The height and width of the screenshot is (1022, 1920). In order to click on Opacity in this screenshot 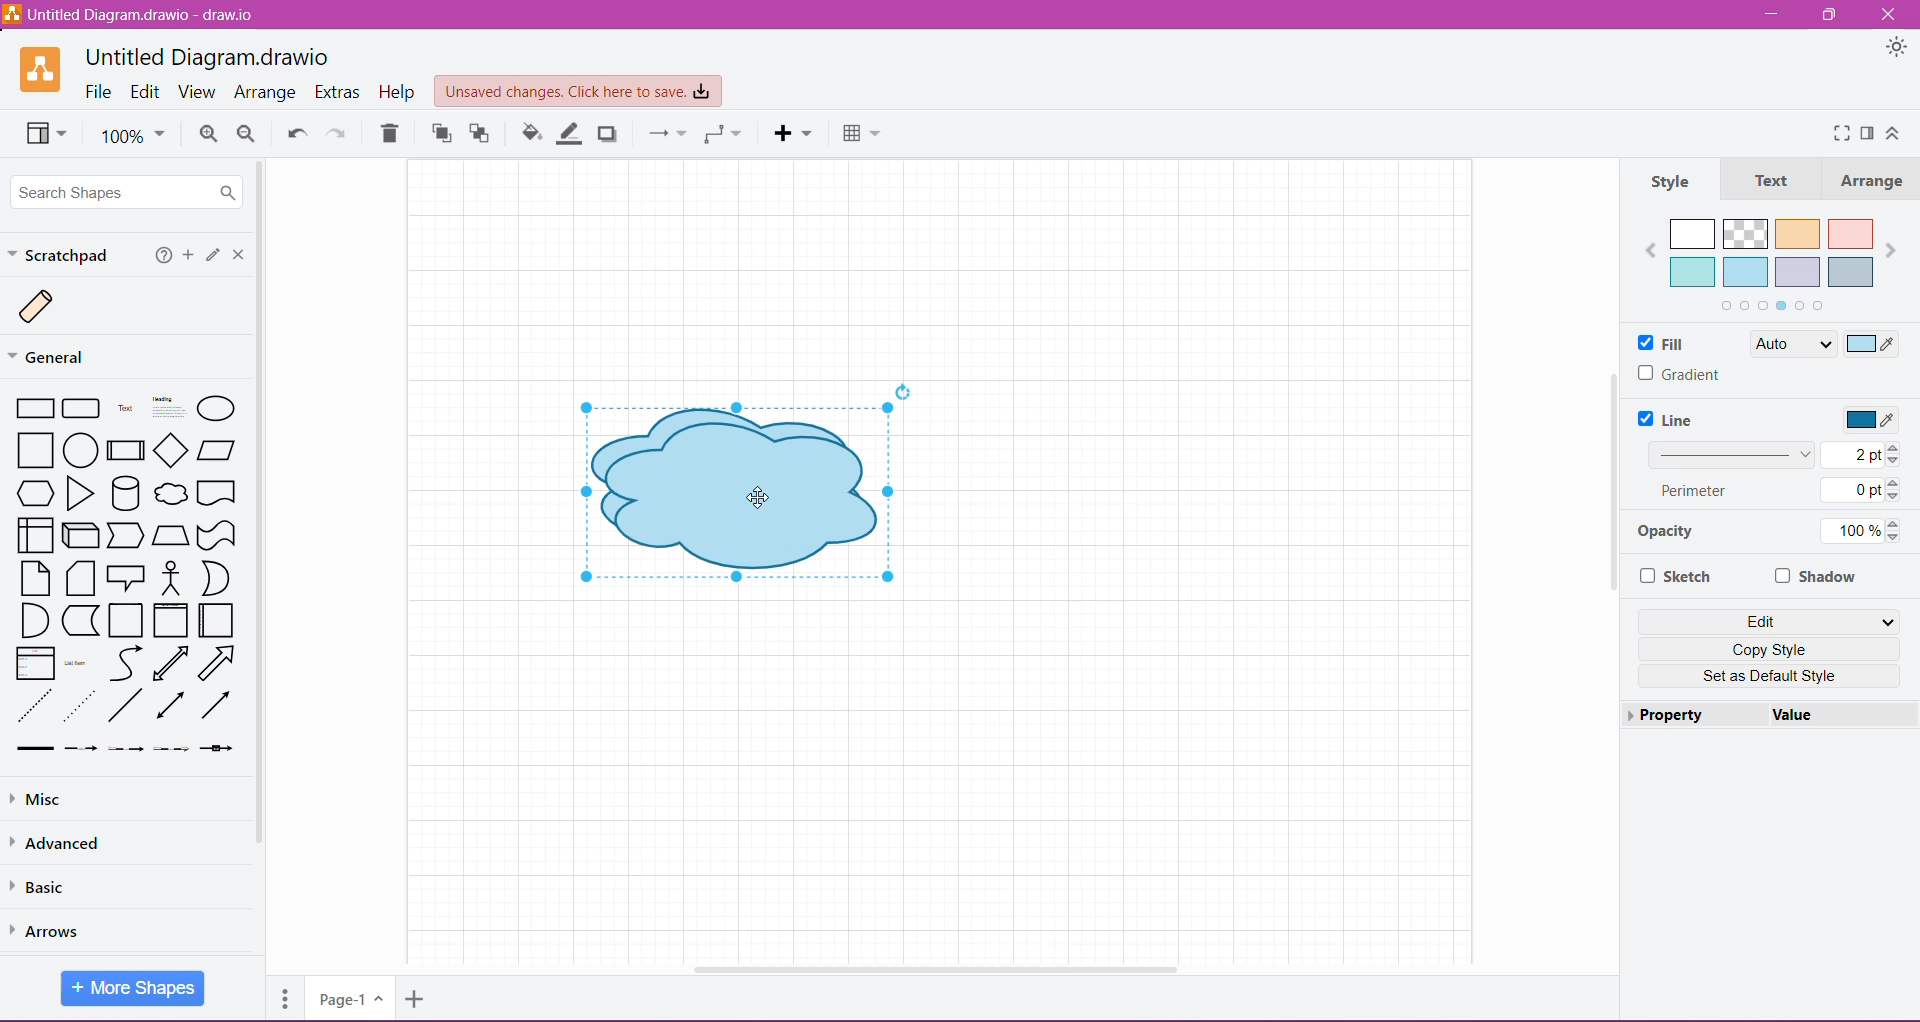, I will do `click(1664, 535)`.